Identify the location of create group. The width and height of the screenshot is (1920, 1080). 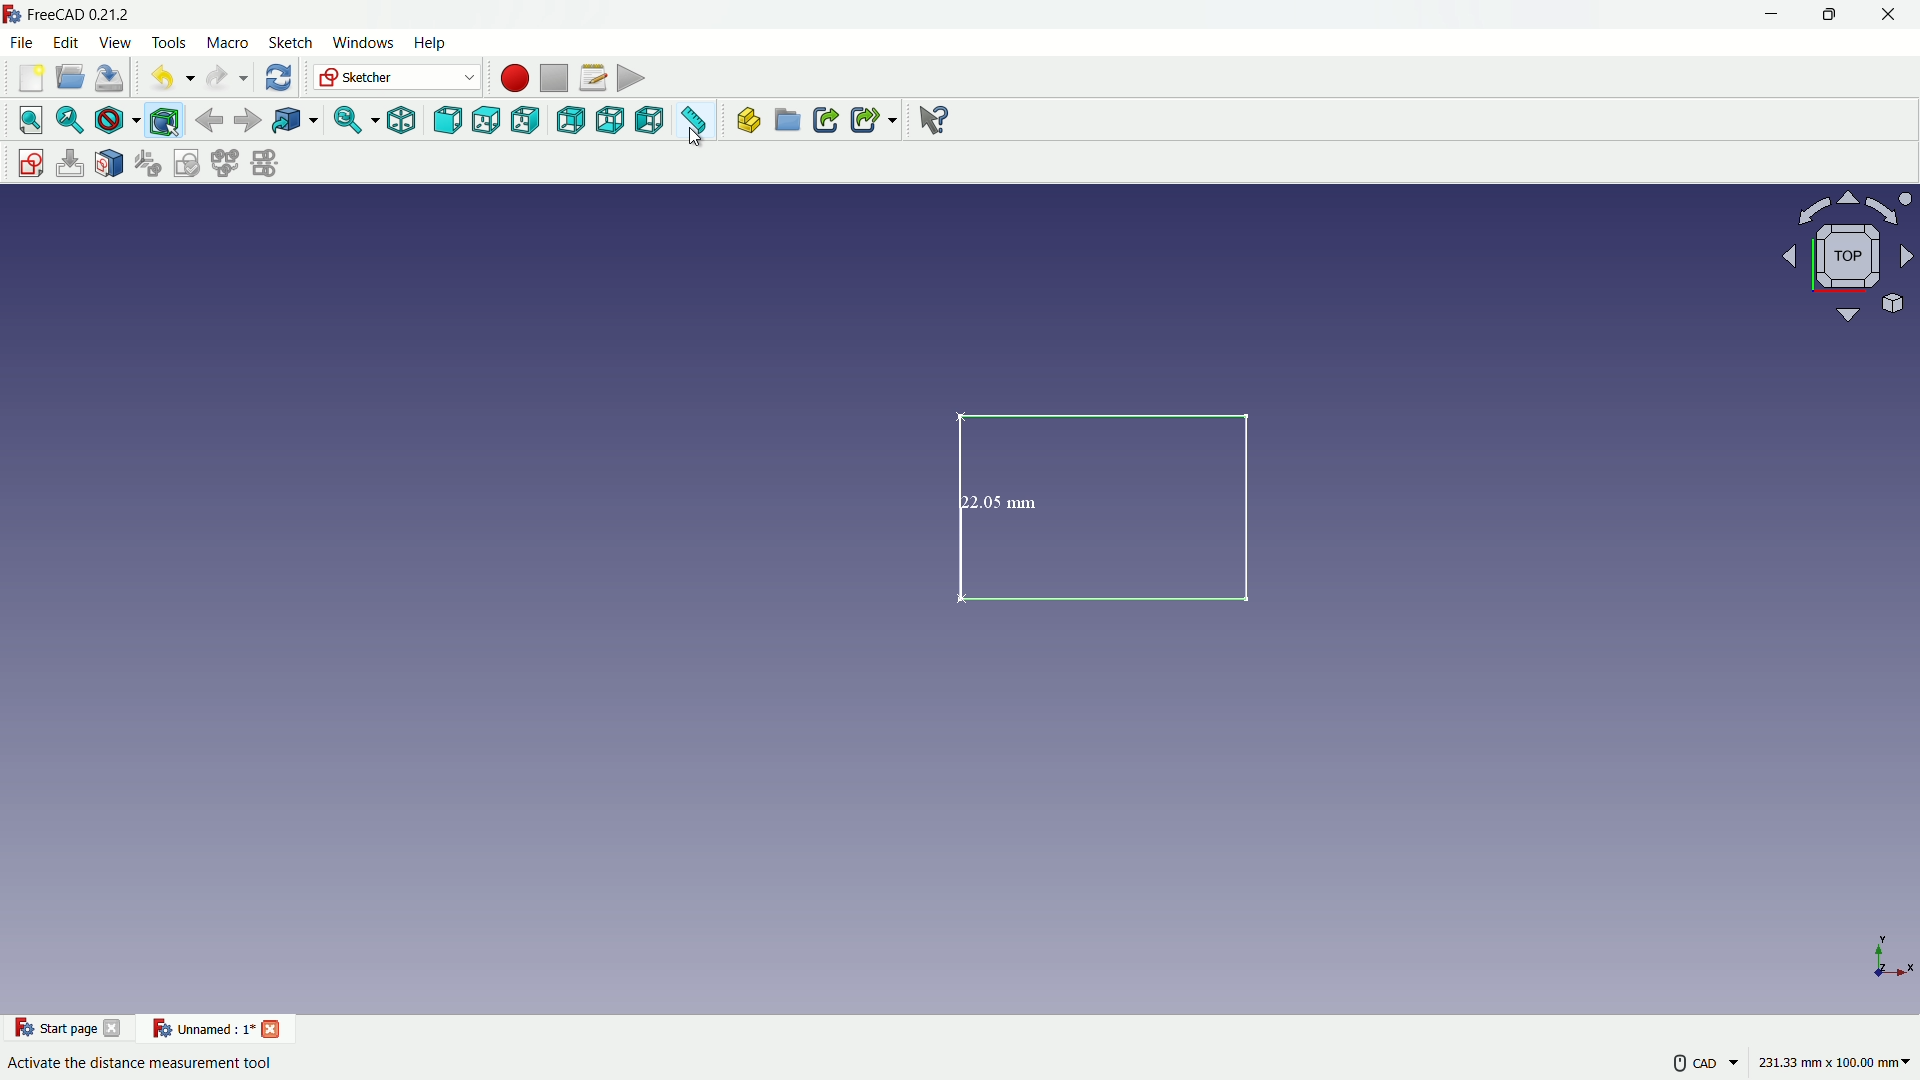
(789, 123).